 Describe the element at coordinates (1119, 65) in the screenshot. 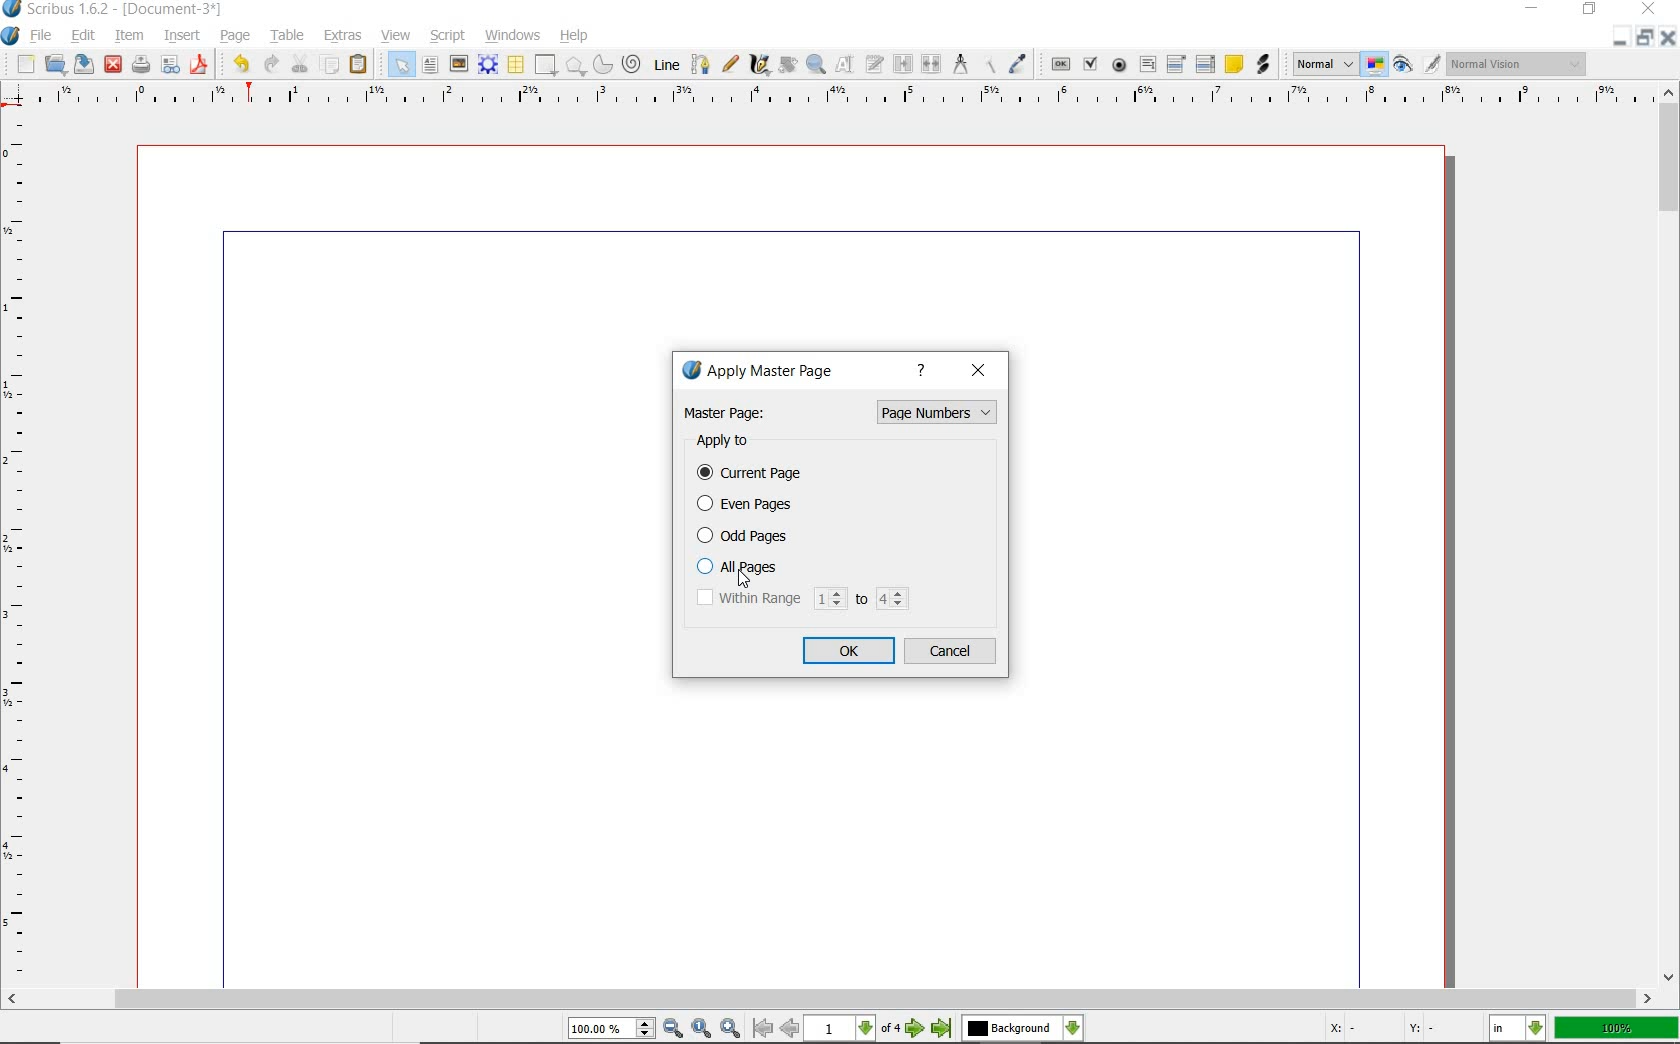

I see `pdf radio button` at that location.